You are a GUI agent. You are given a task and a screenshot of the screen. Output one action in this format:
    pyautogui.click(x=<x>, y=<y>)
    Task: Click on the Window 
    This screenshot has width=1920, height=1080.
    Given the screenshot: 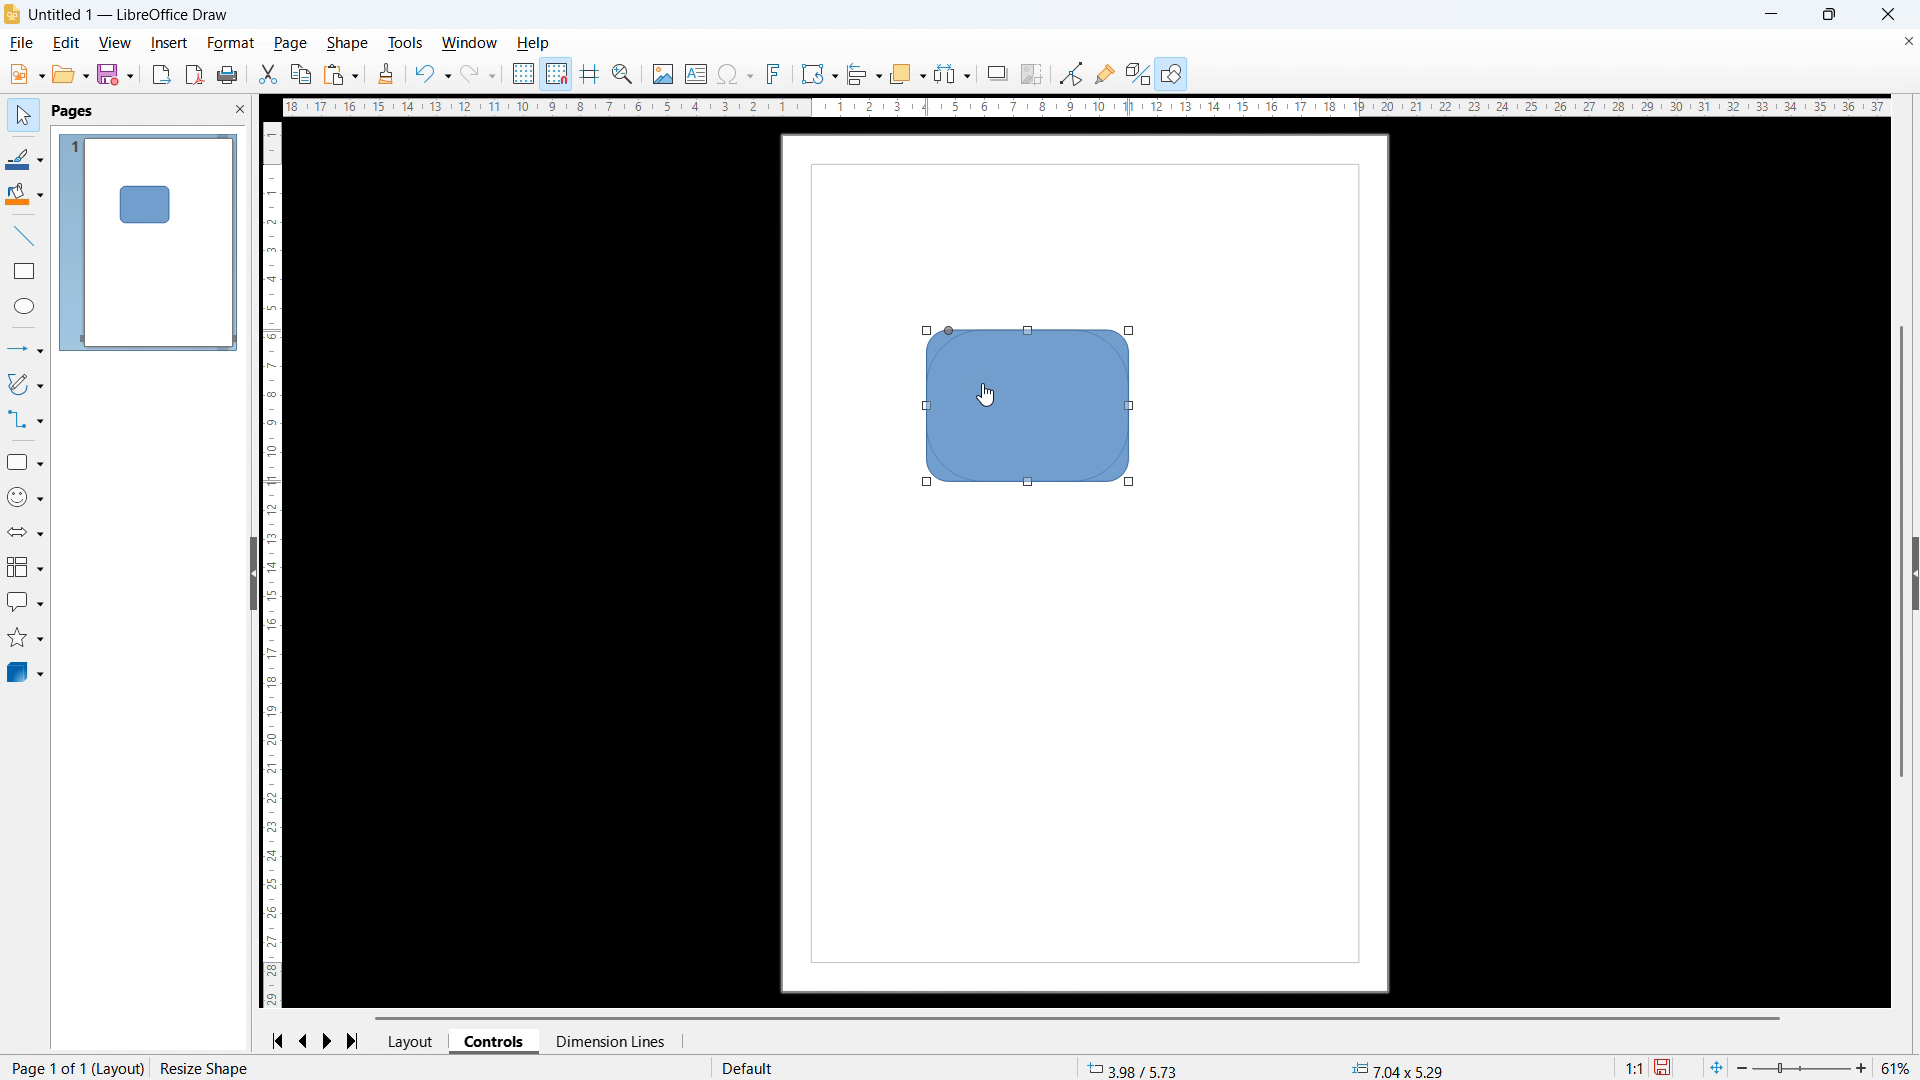 What is the action you would take?
    pyautogui.click(x=470, y=42)
    